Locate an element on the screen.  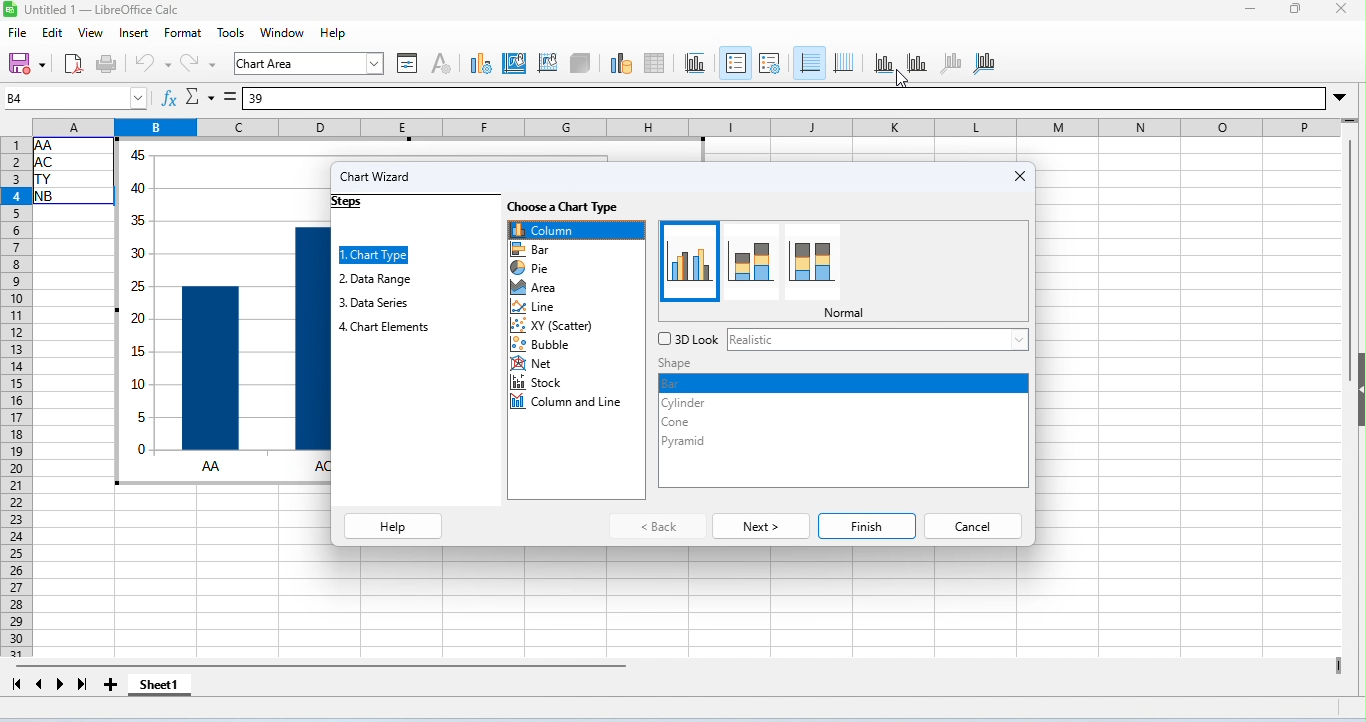
y axis is located at coordinates (919, 62).